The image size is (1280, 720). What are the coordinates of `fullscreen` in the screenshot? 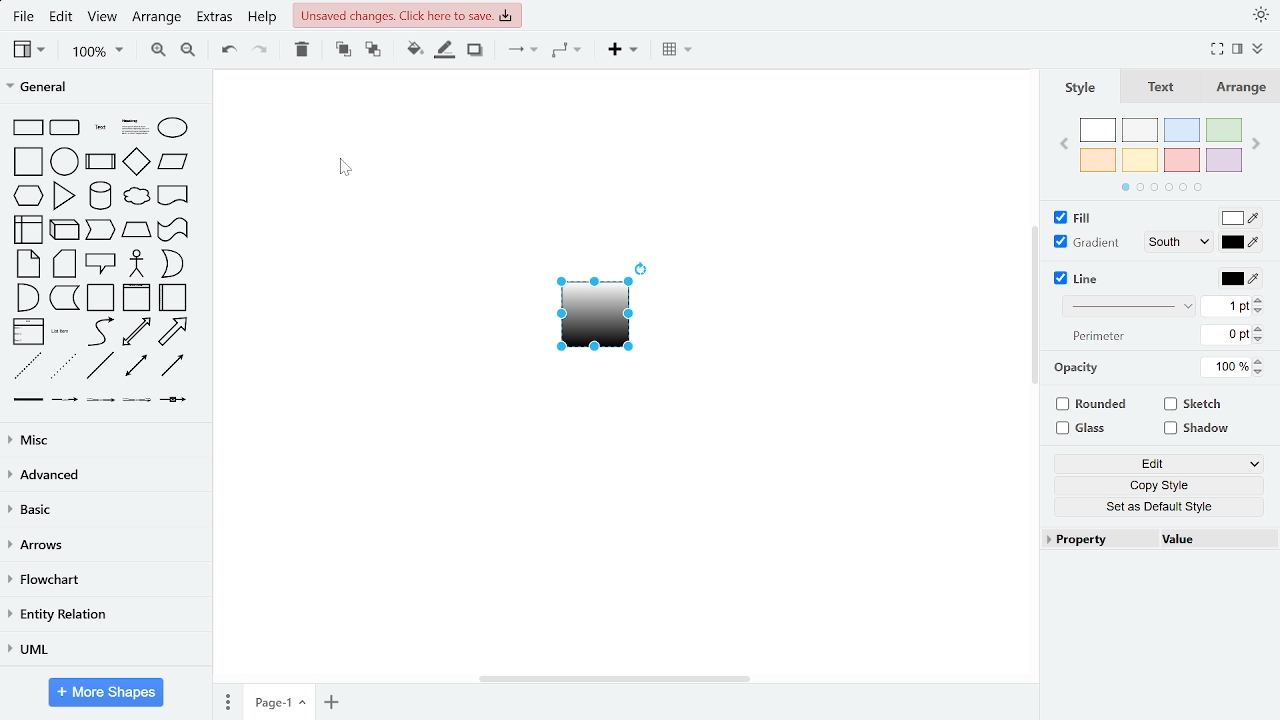 It's located at (1216, 48).